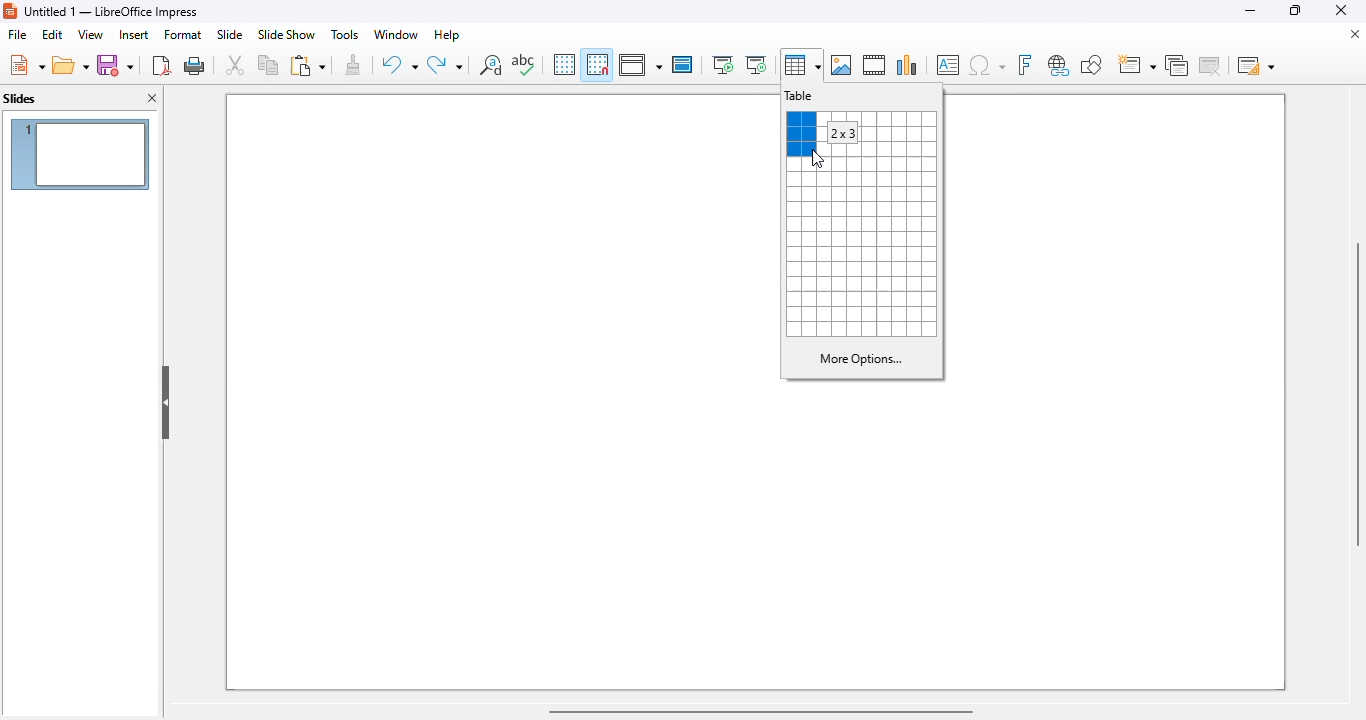 This screenshot has height=720, width=1366. What do you see at coordinates (20, 98) in the screenshot?
I see `slides` at bounding box center [20, 98].